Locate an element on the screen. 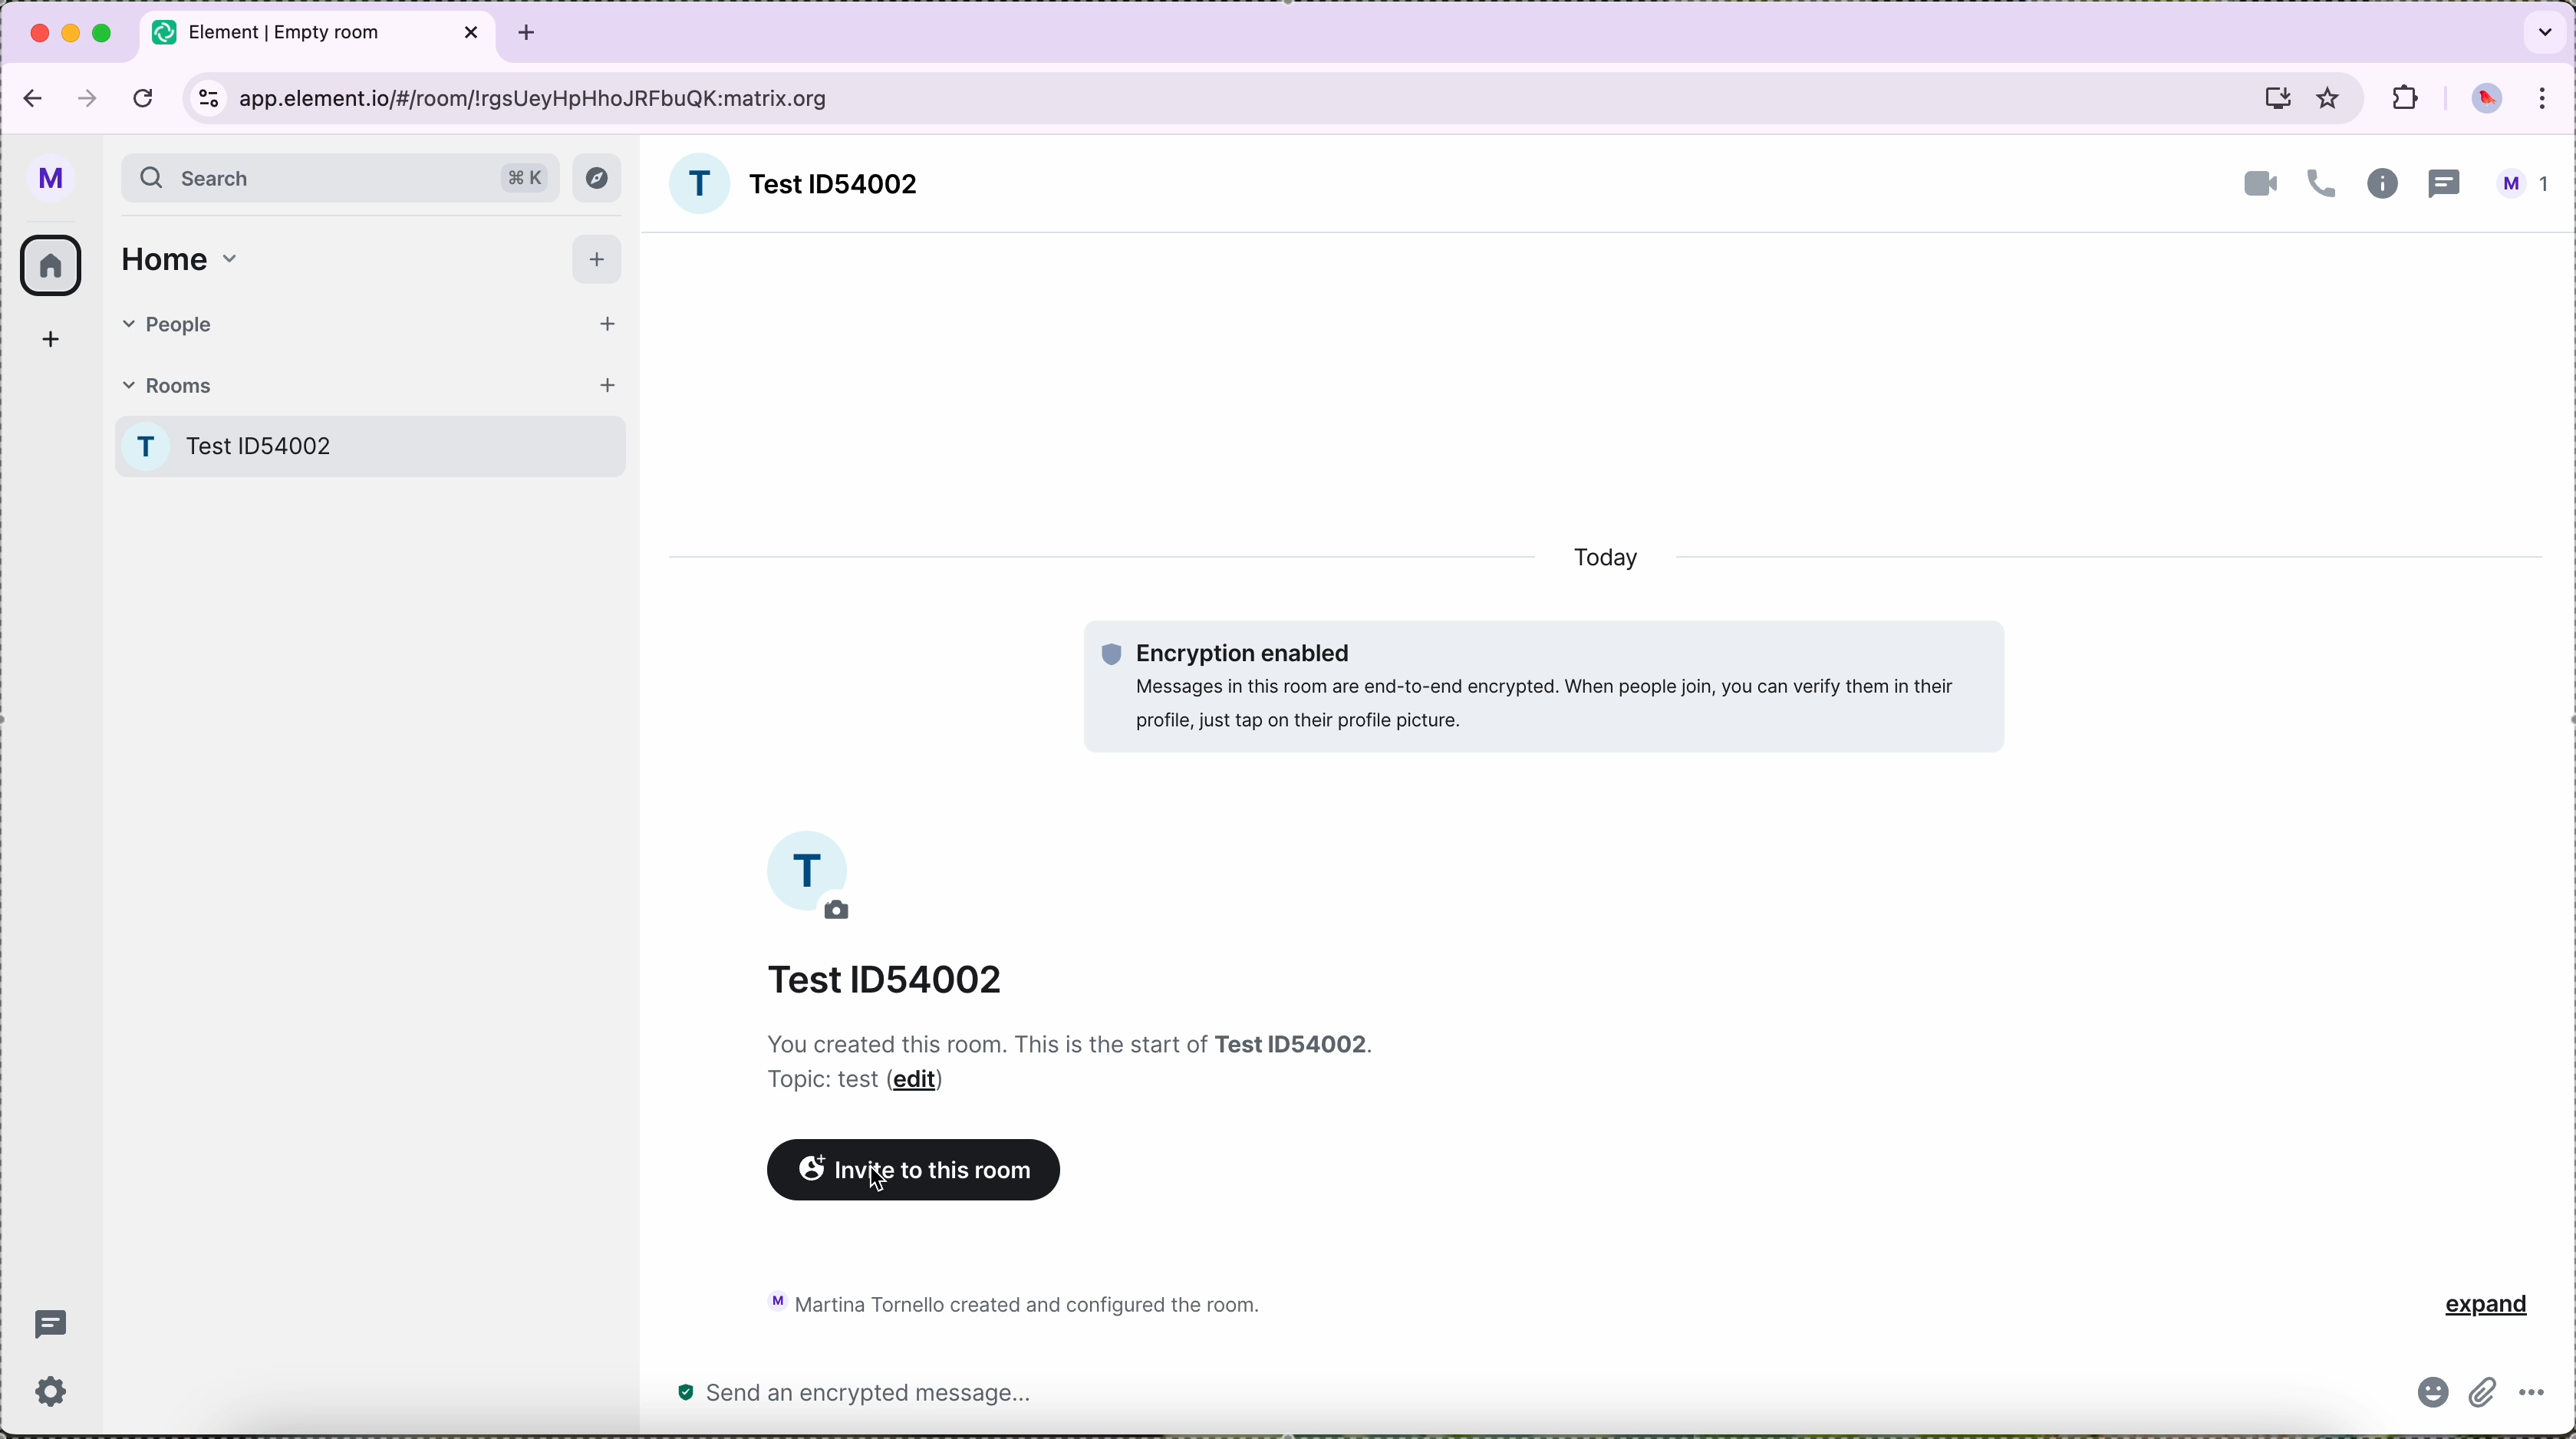  Test room is located at coordinates (375, 443).